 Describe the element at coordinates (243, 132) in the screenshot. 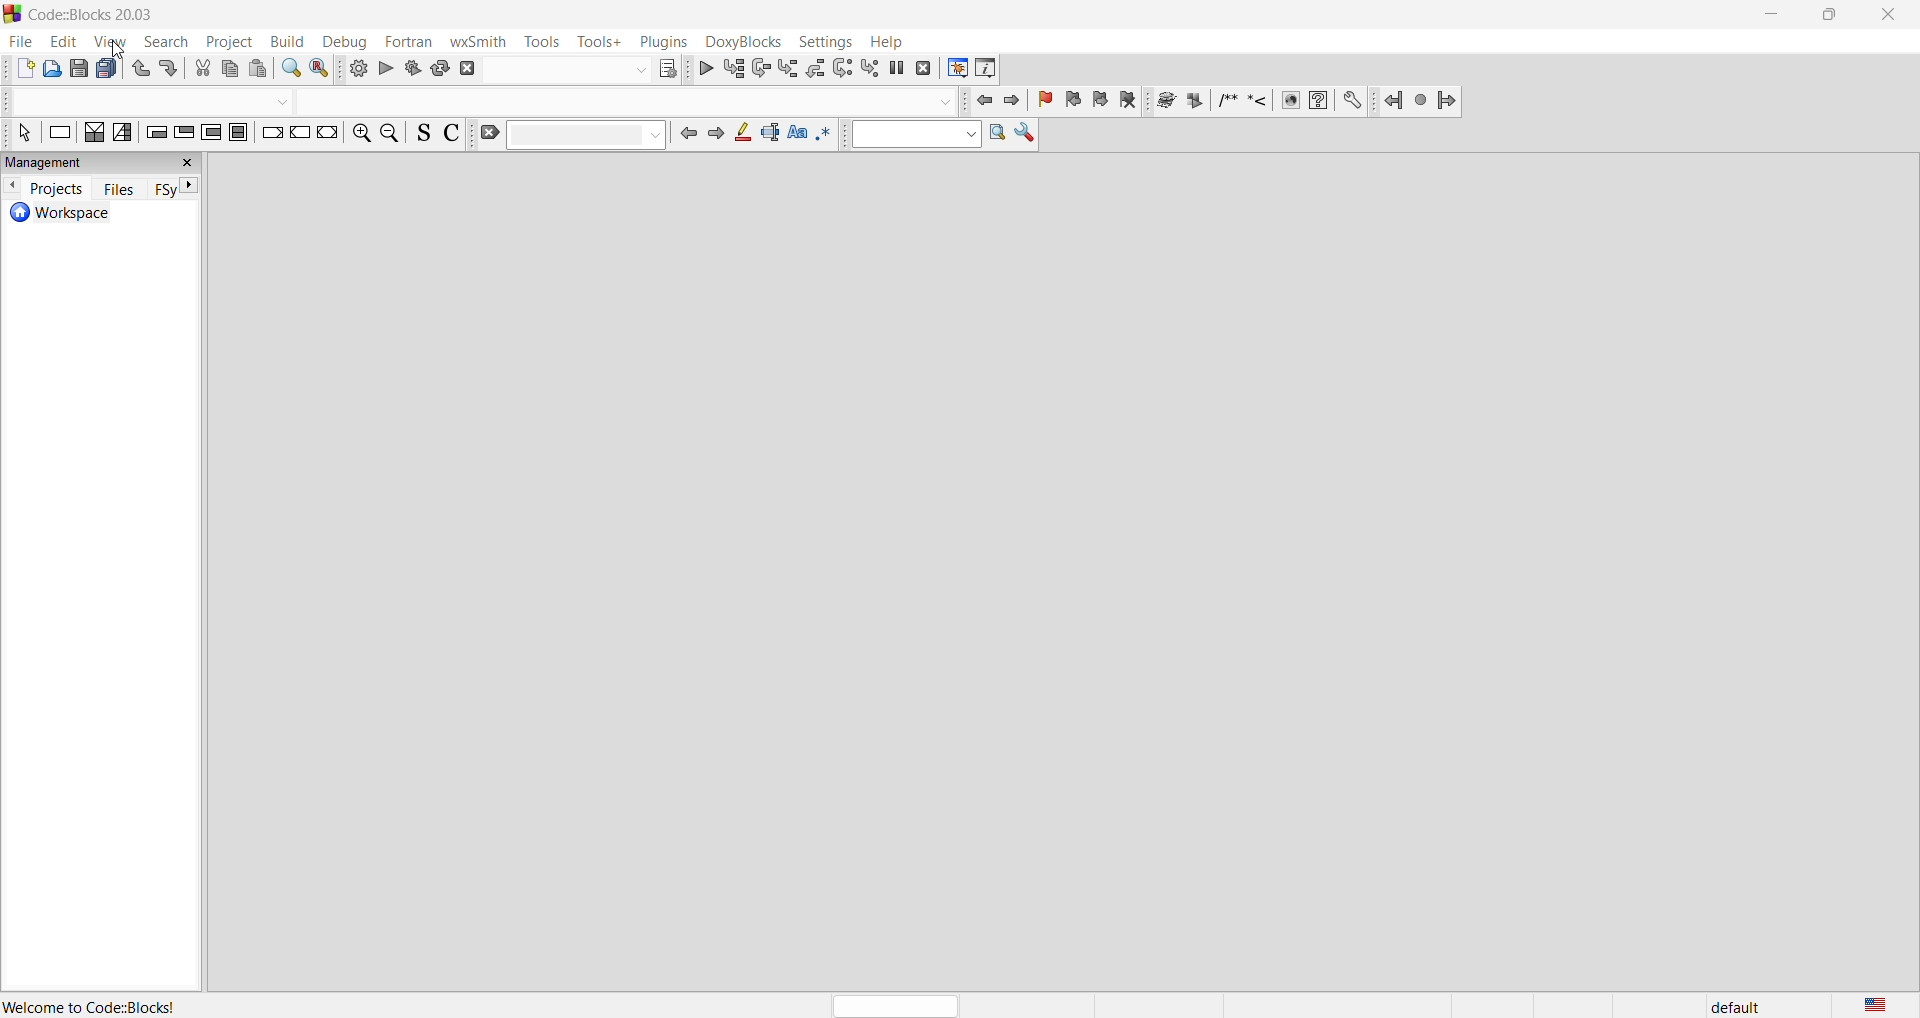

I see `block instruction` at that location.